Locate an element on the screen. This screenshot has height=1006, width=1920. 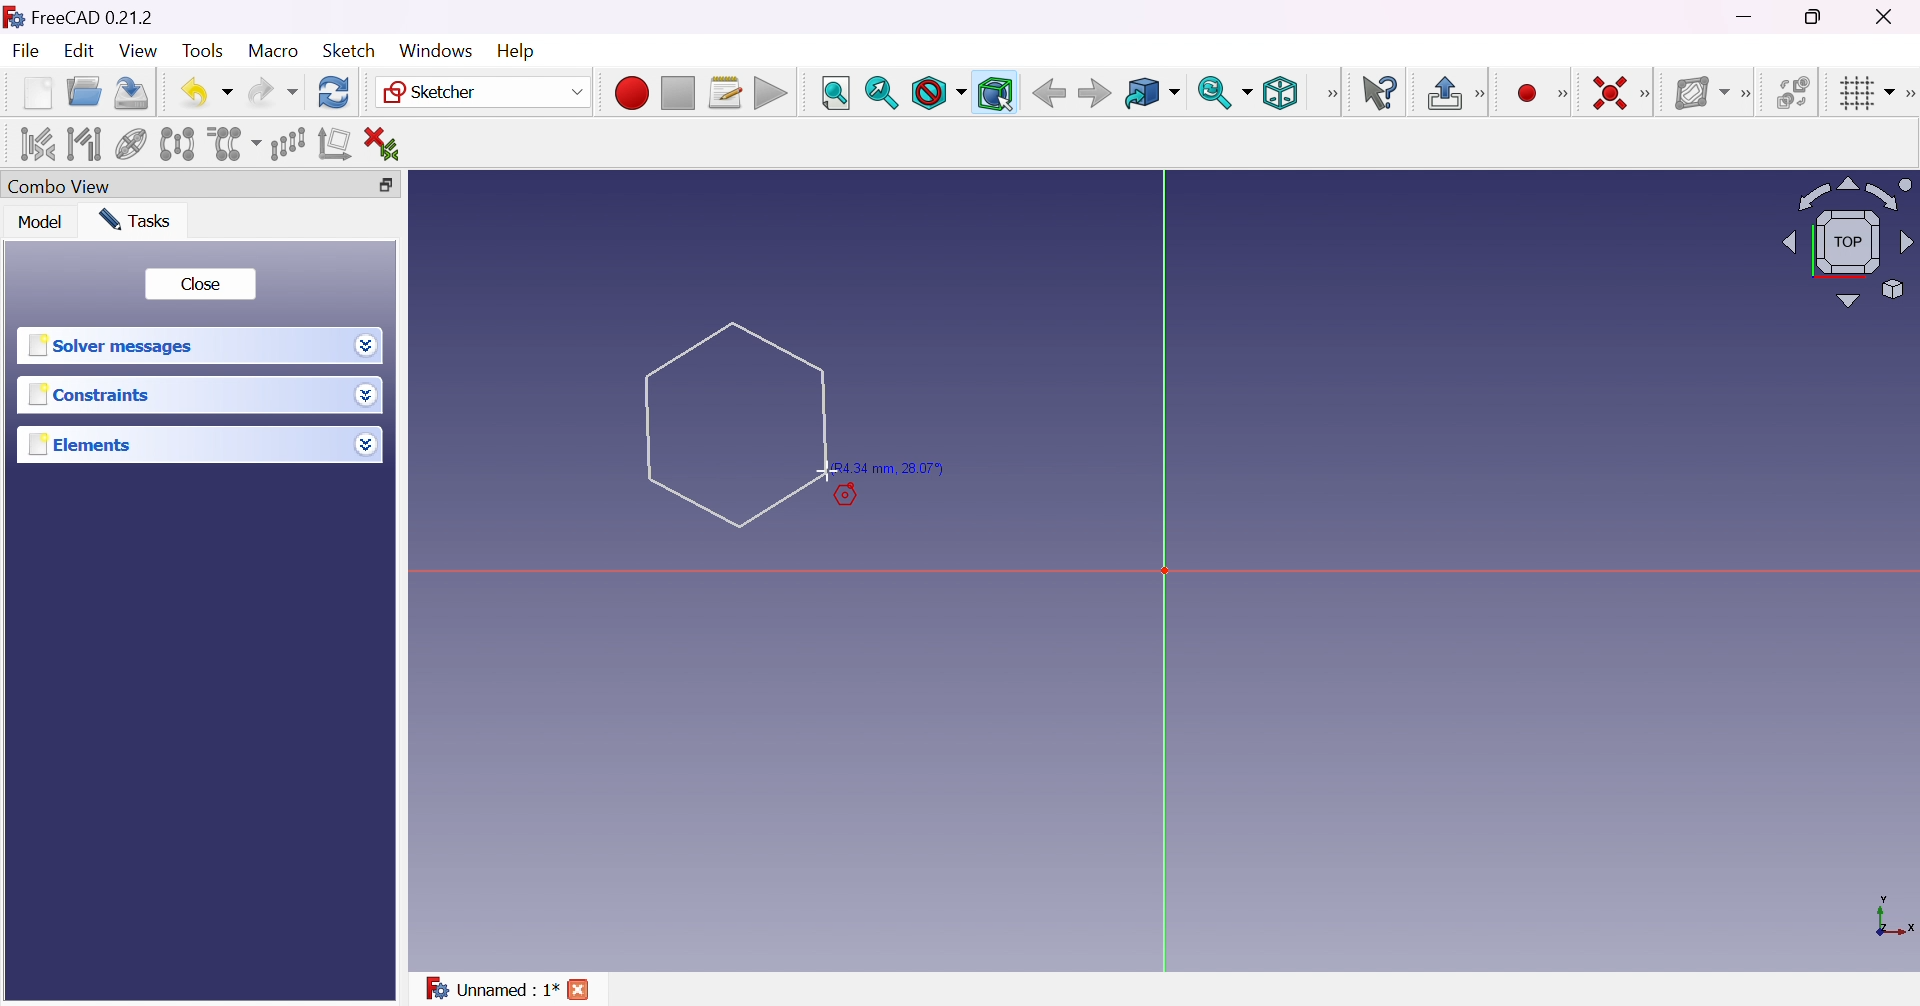
Constrain coincident is located at coordinates (1608, 93).